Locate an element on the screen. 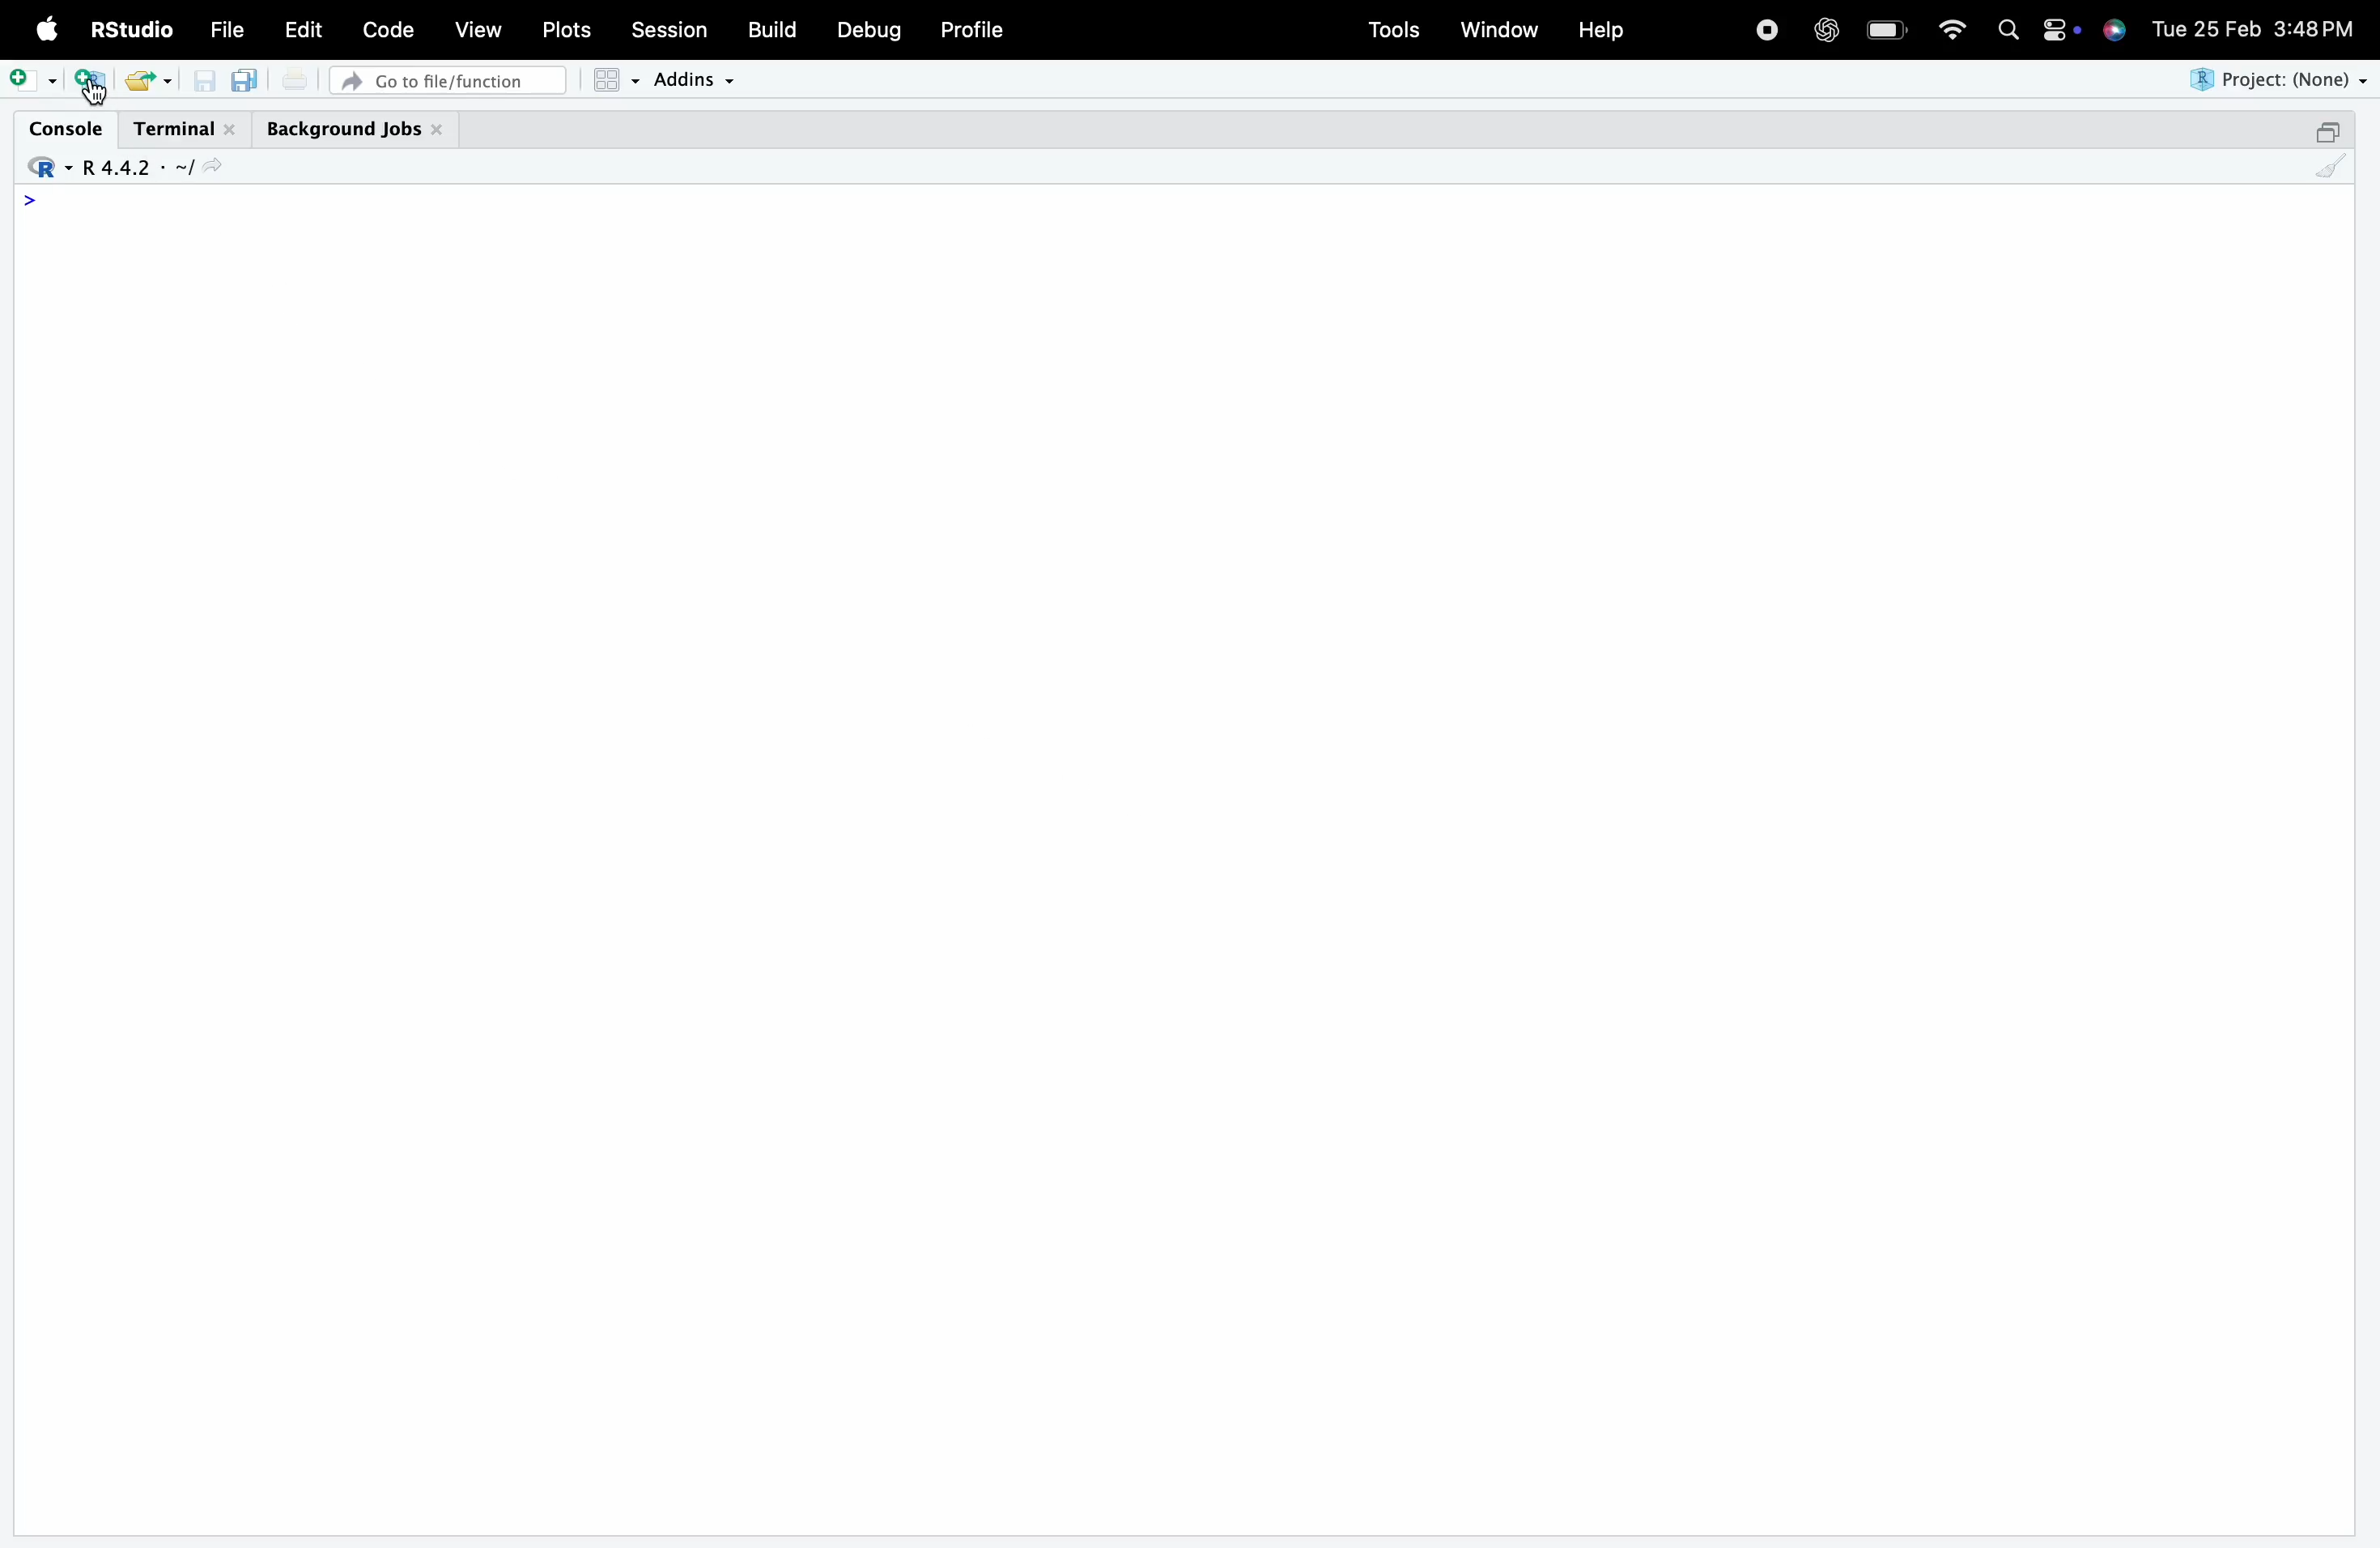  create a project is located at coordinates (90, 81).